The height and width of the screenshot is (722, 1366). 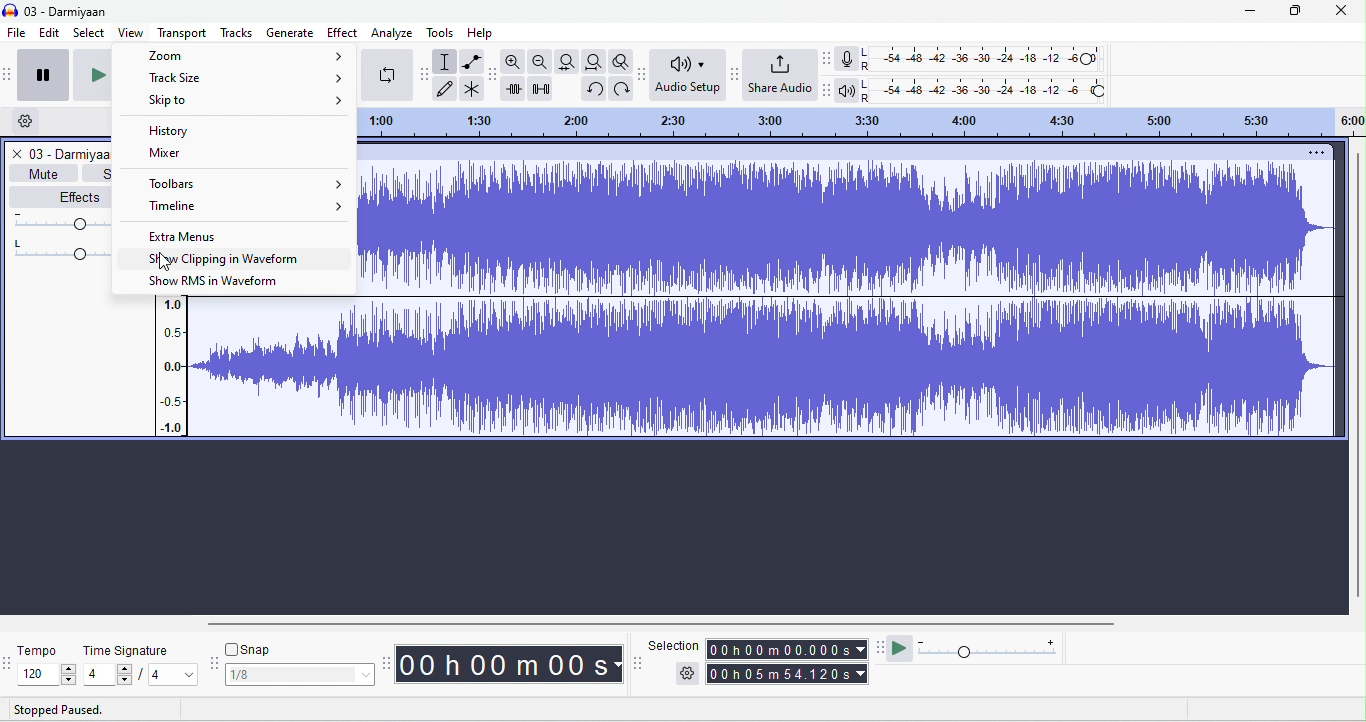 I want to click on fit to track width, so click(x=568, y=61).